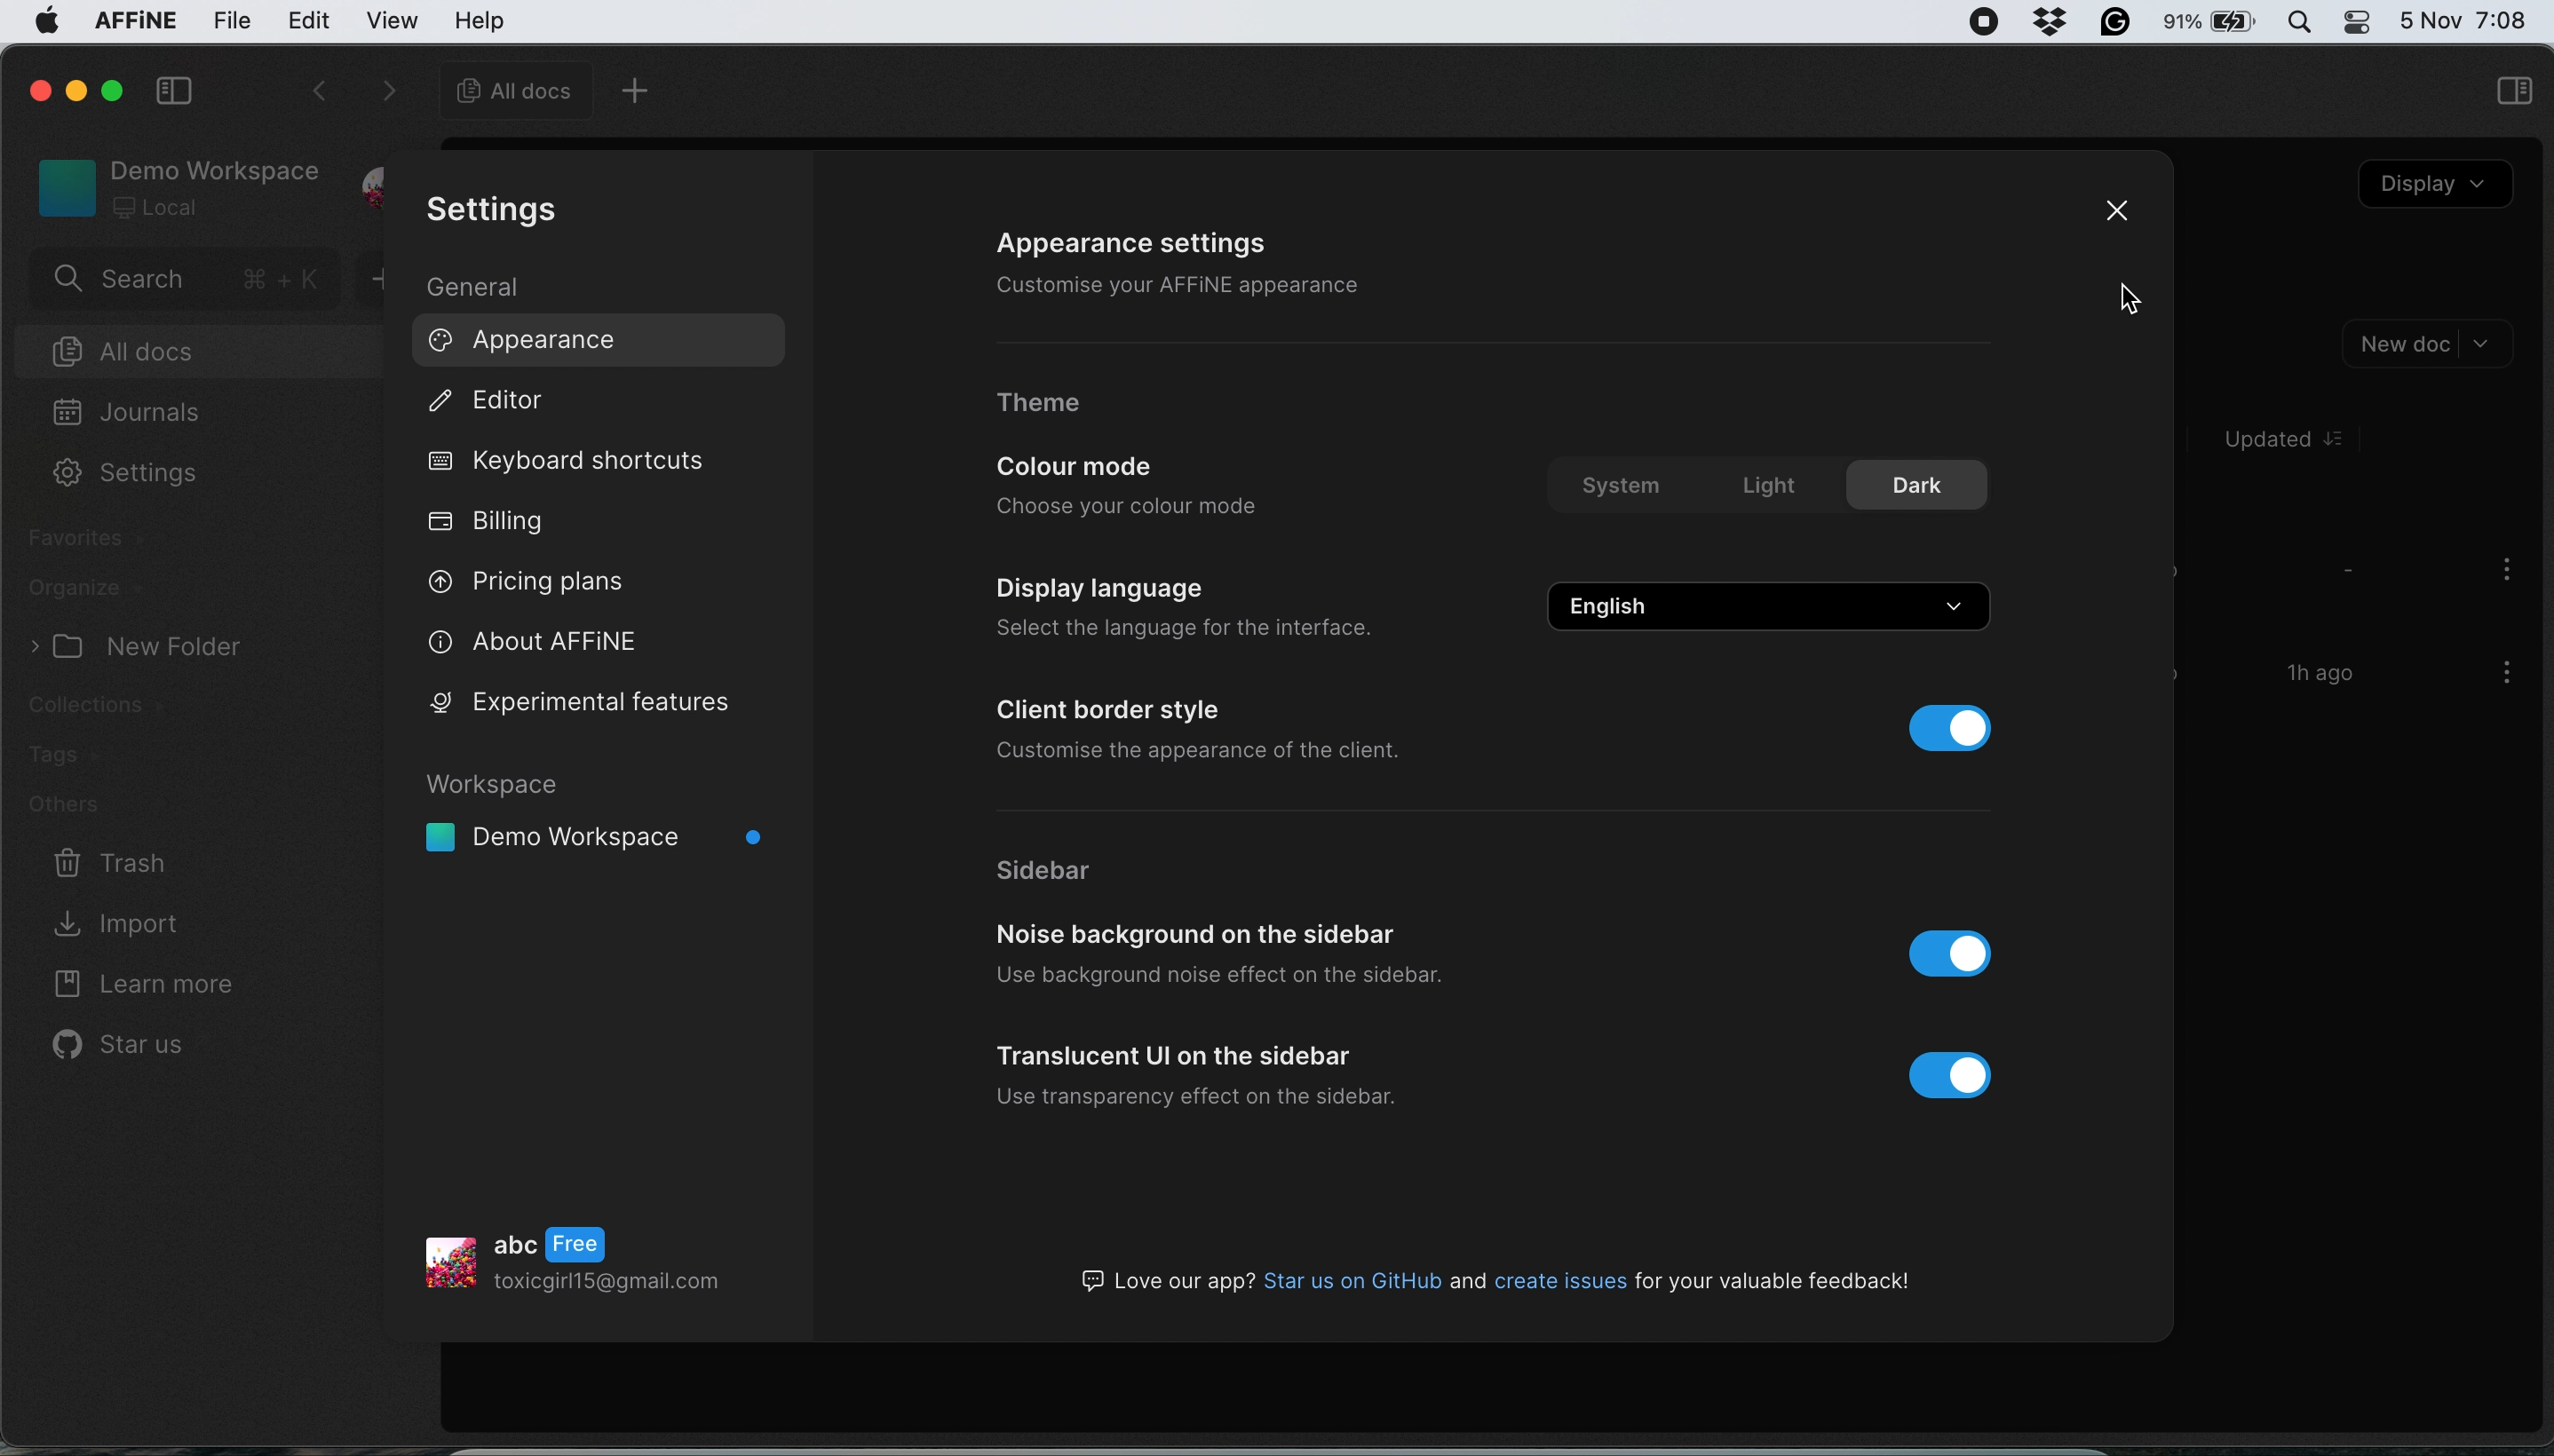  What do you see at coordinates (2470, 19) in the screenshot?
I see `date and time` at bounding box center [2470, 19].